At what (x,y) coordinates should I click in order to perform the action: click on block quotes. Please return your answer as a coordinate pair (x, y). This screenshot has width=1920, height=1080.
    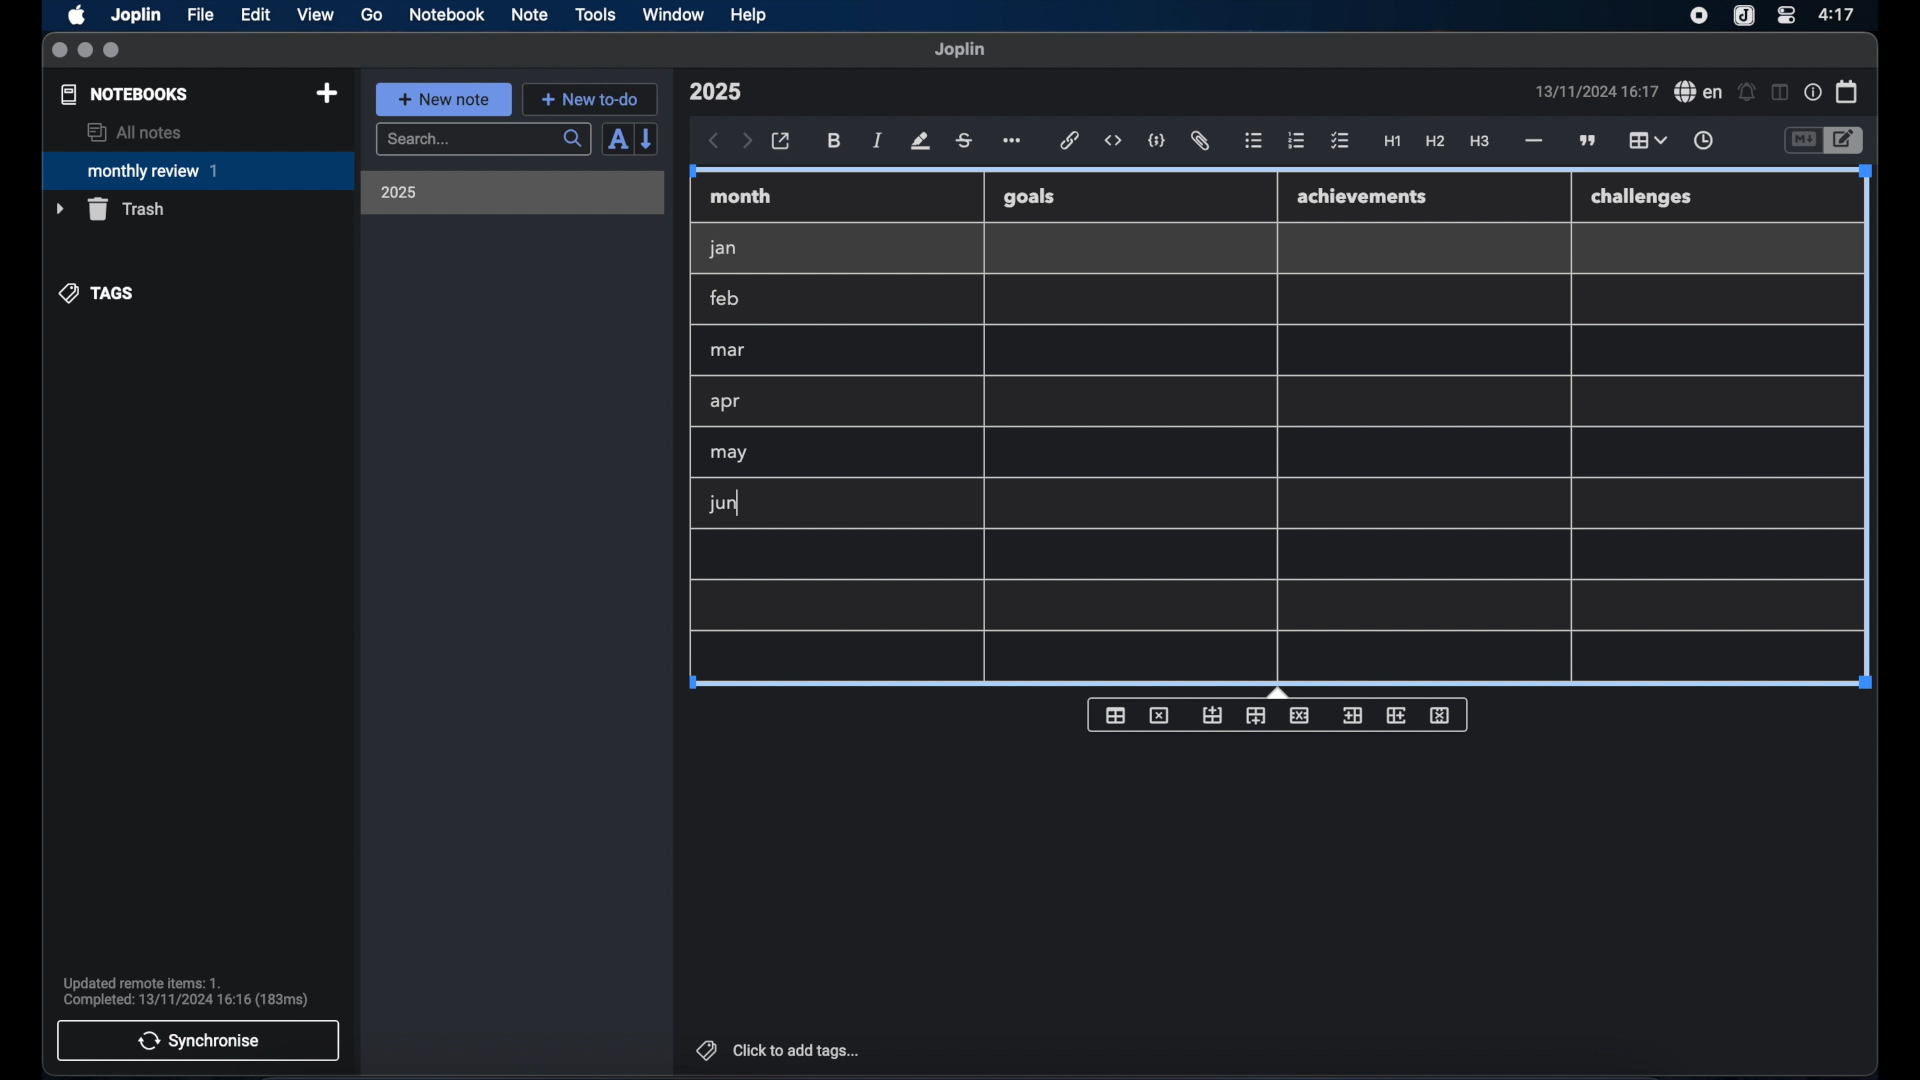
    Looking at the image, I should click on (1589, 141).